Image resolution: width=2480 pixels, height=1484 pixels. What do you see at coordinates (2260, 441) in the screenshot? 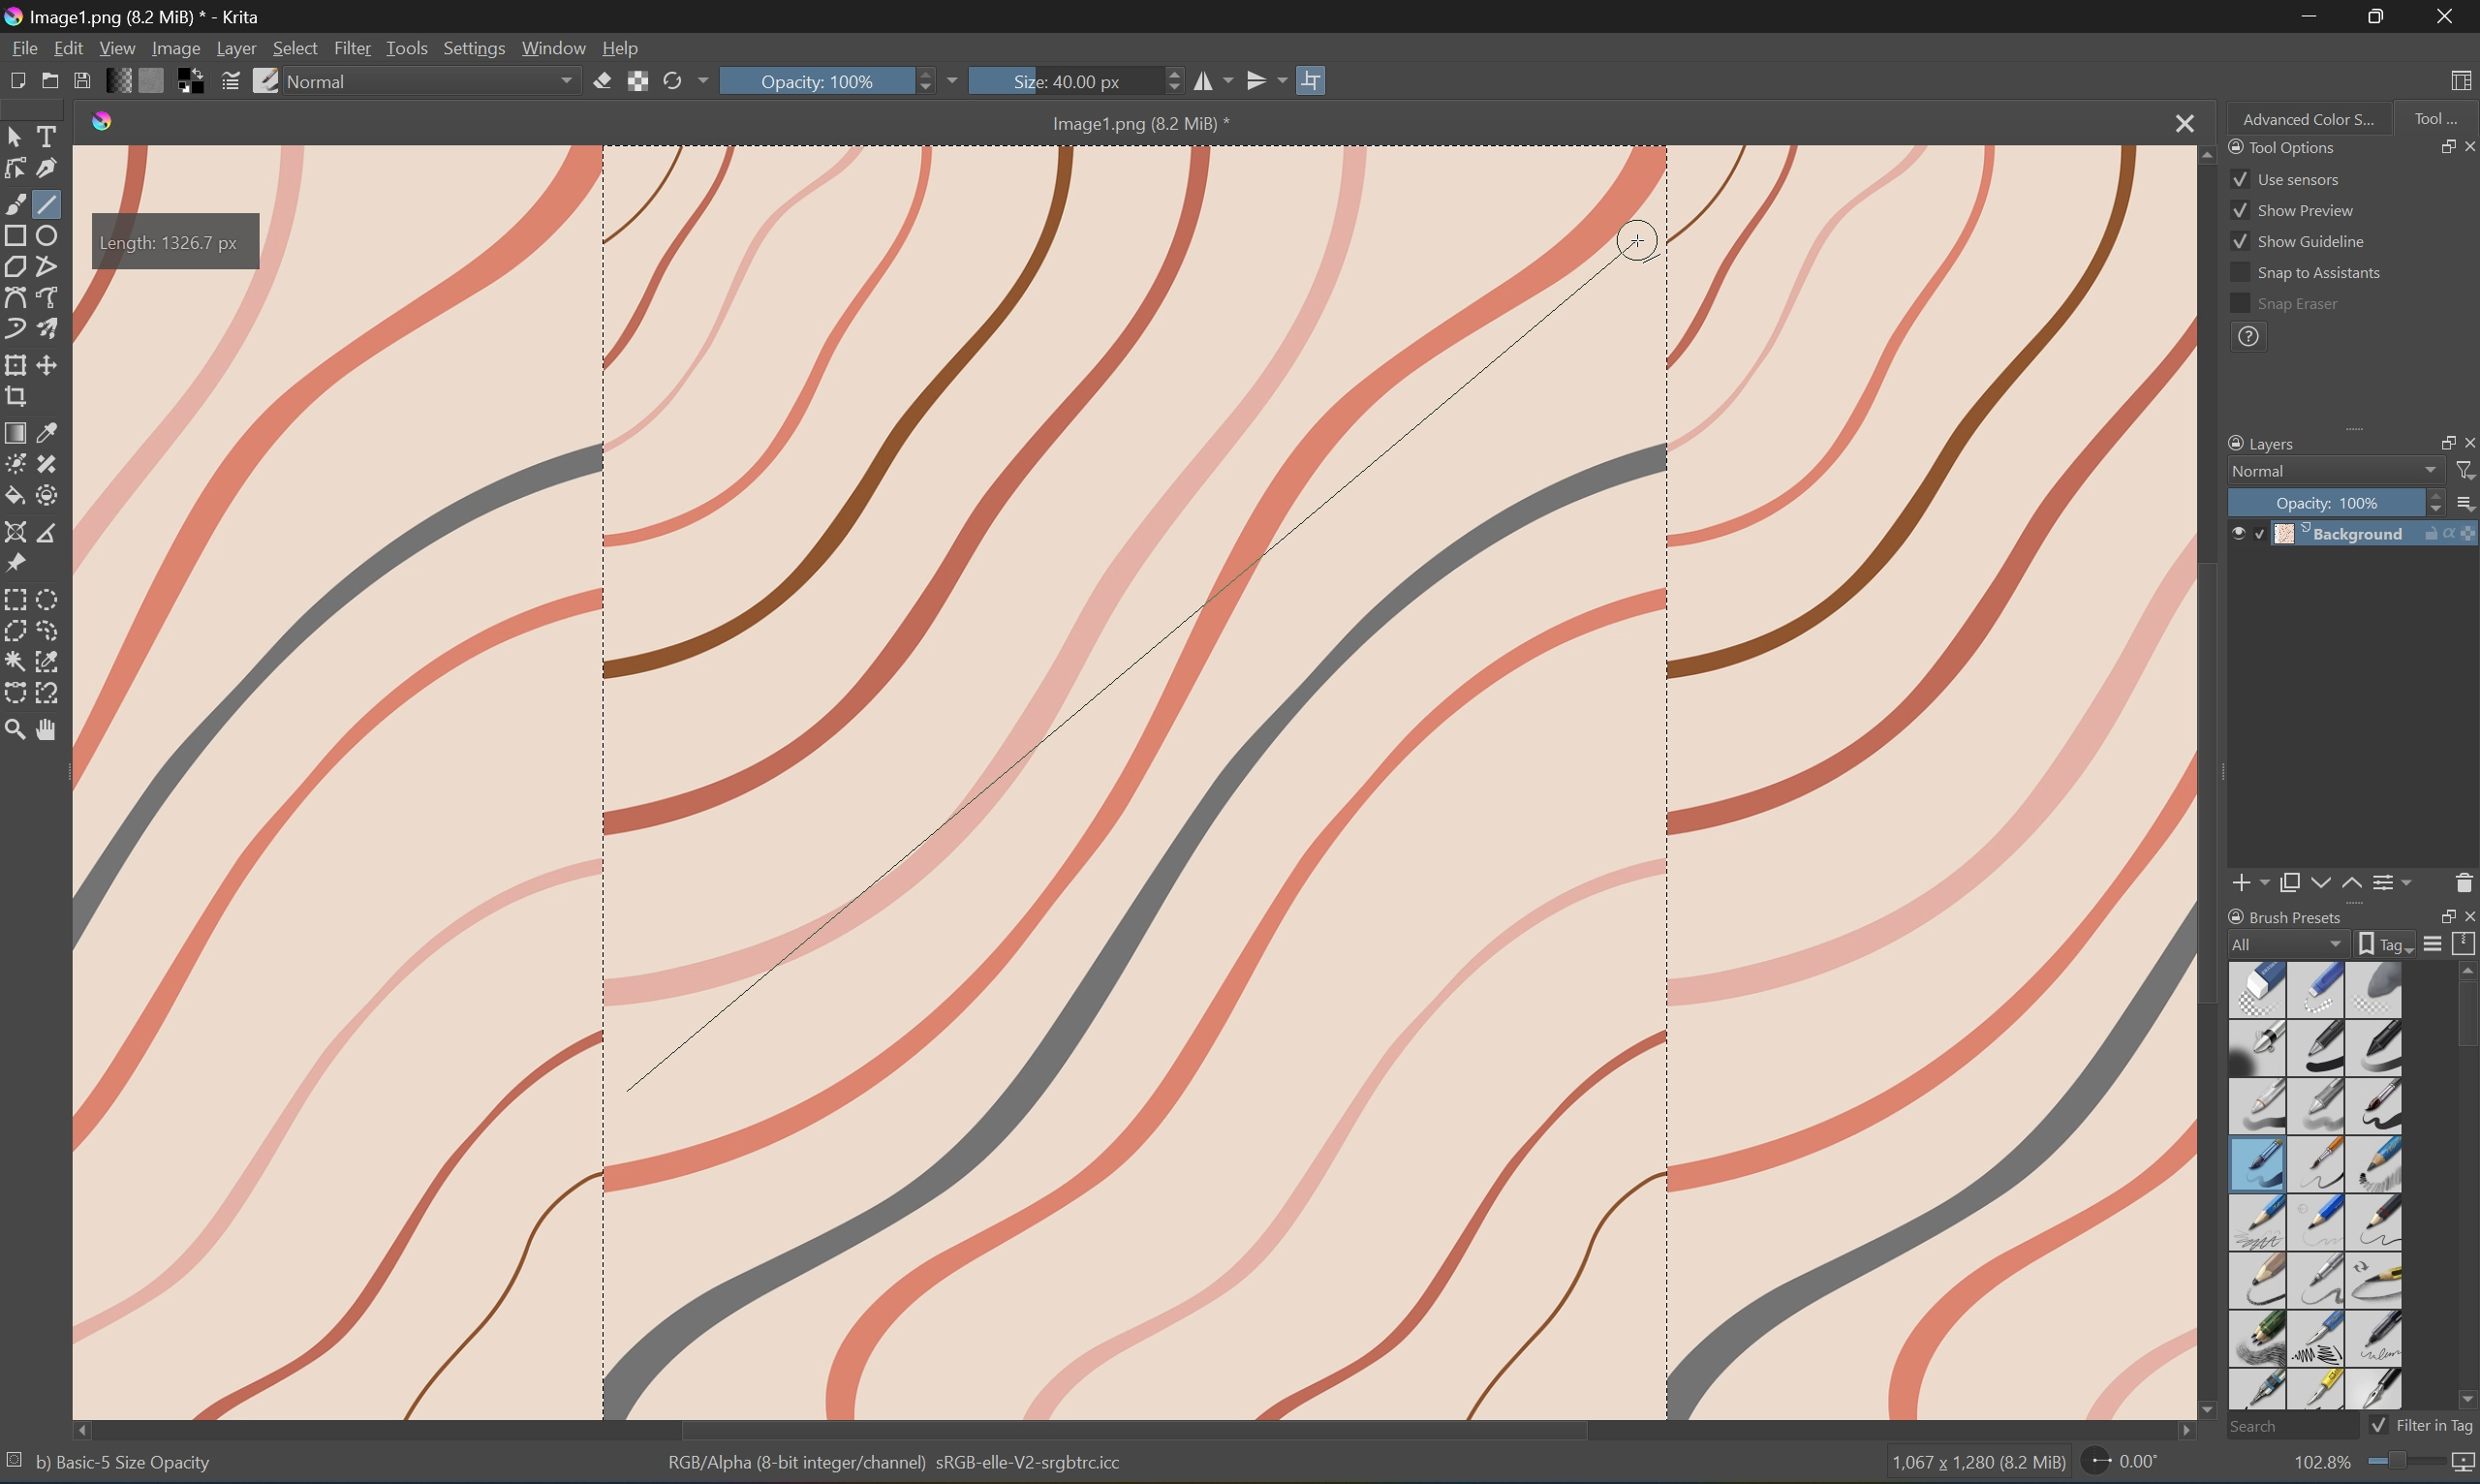
I see `Layers` at bounding box center [2260, 441].